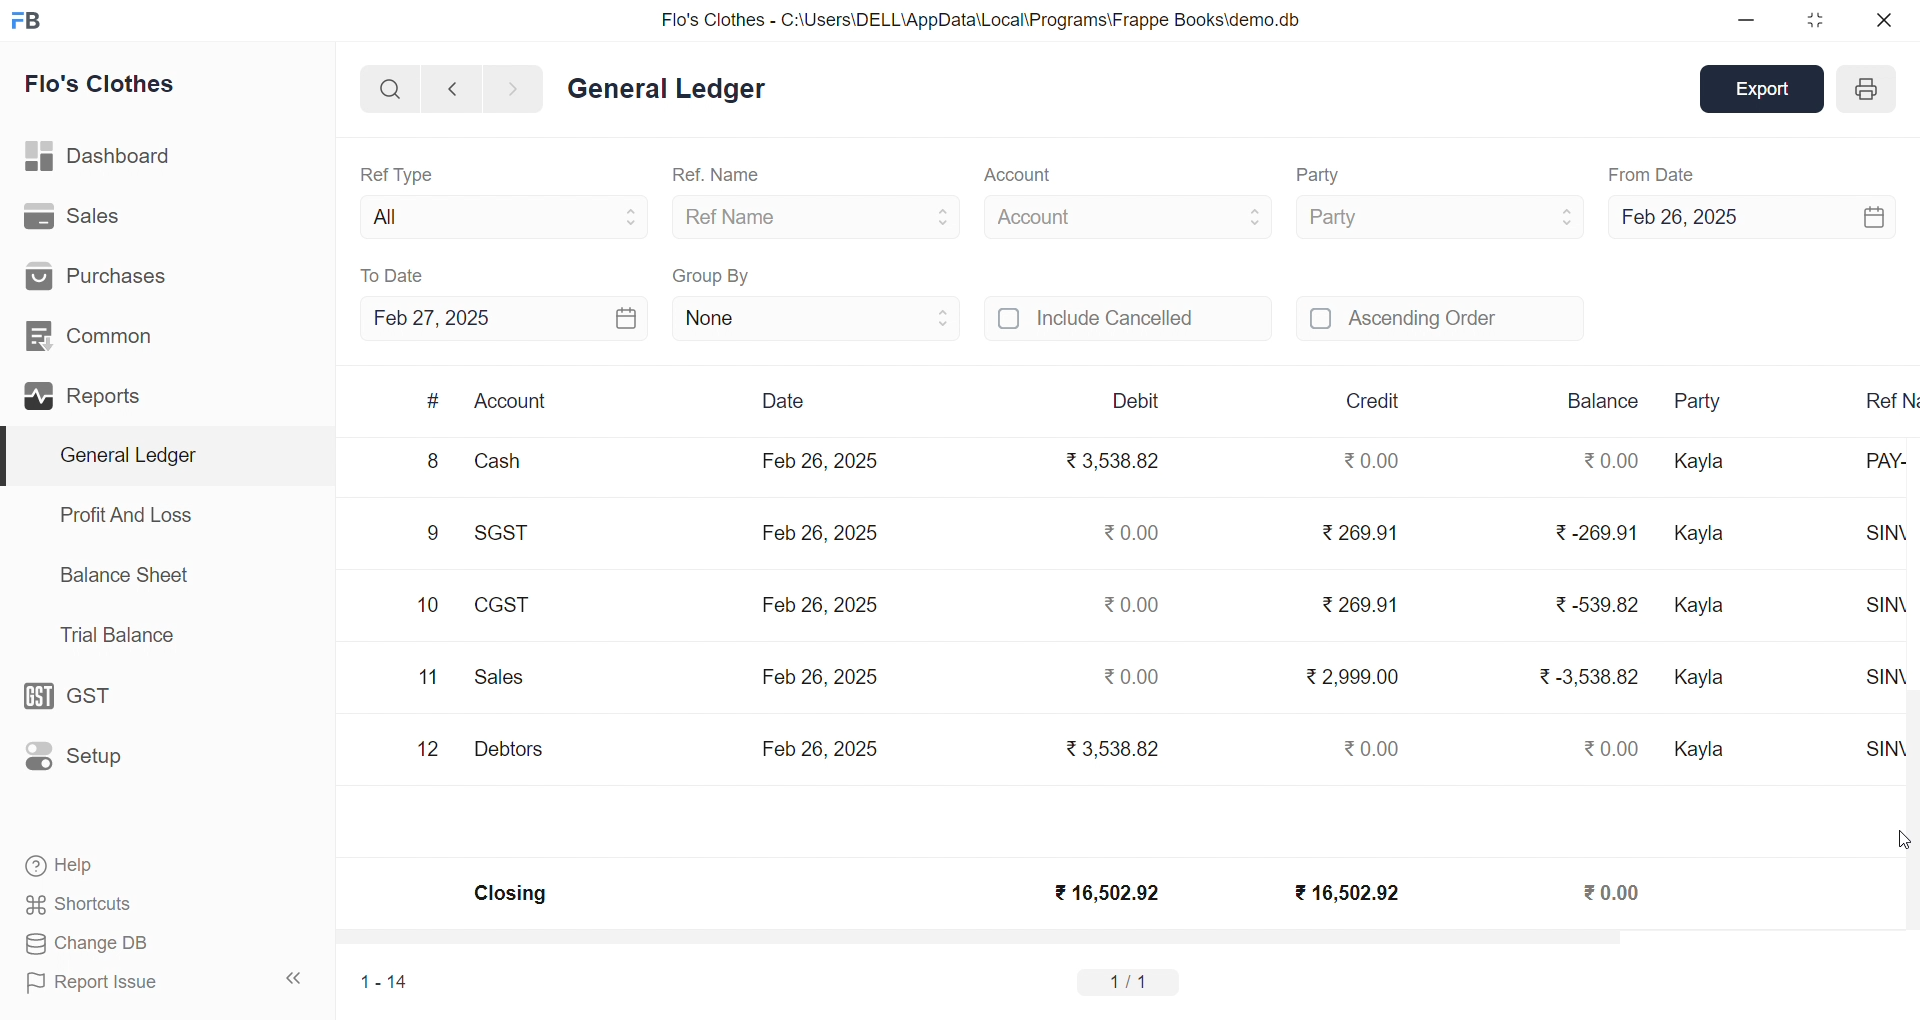 The height and width of the screenshot is (1020, 1920). I want to click on Feb 26, 2025, so click(820, 460).